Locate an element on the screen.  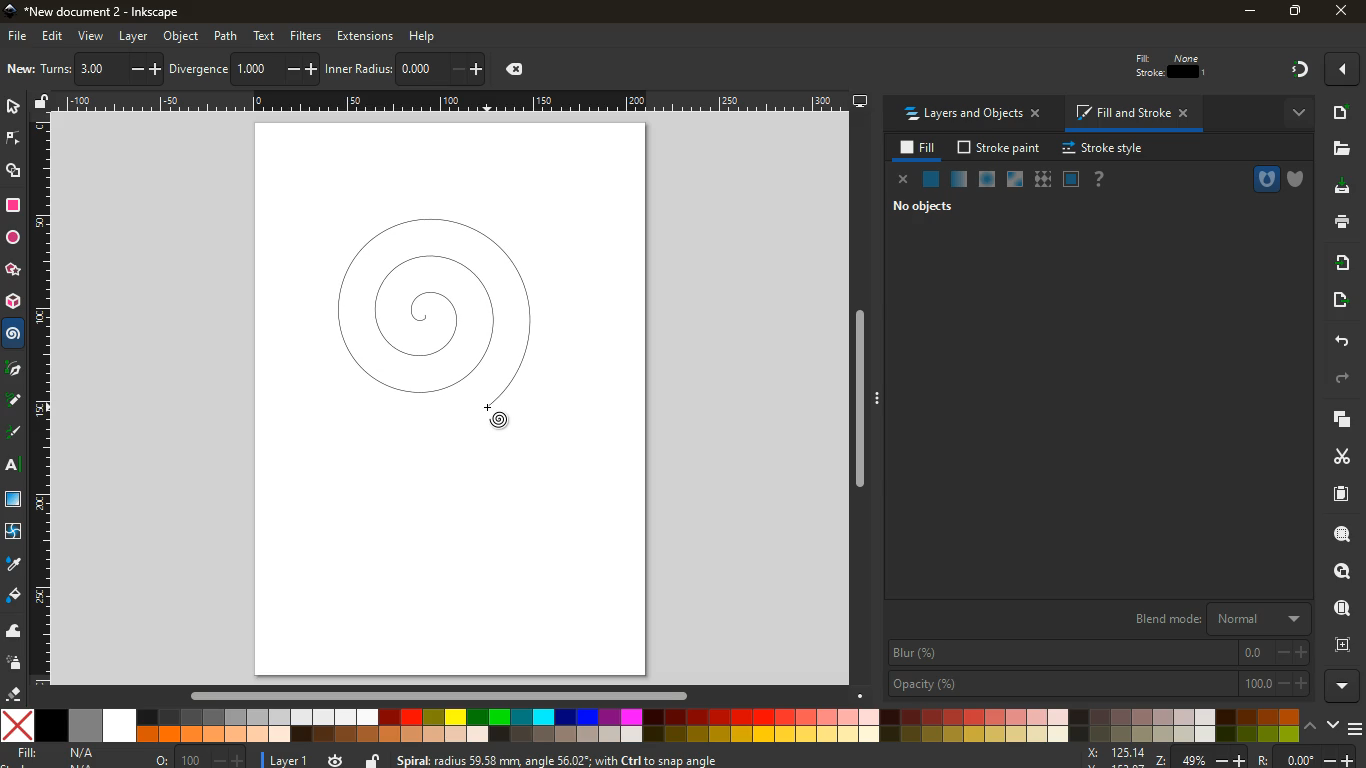
down is located at coordinates (1335, 726).